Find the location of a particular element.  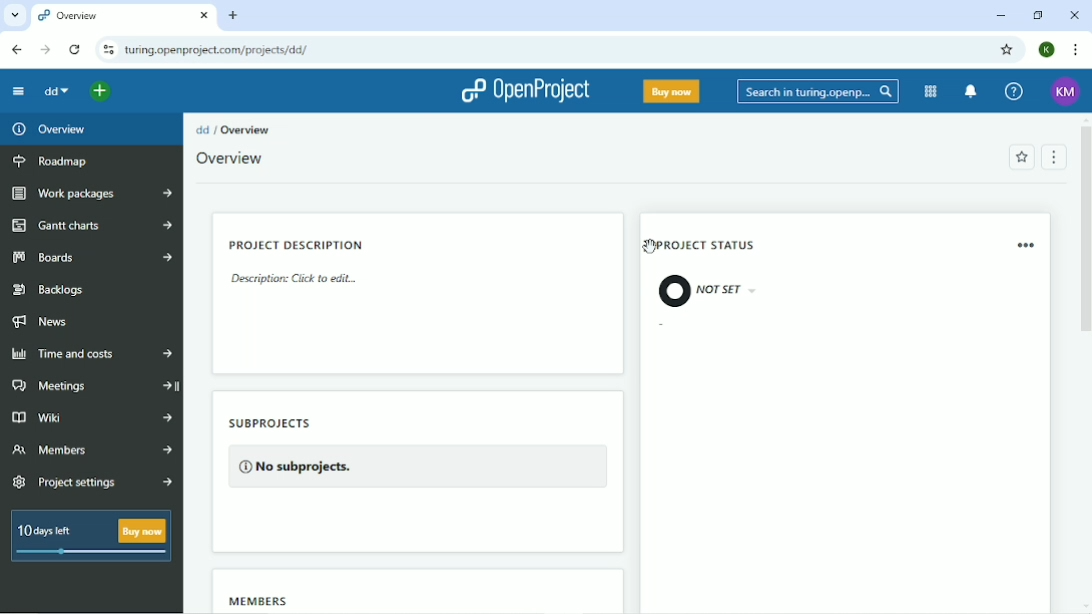

Vertical scrollbar is located at coordinates (1085, 232).